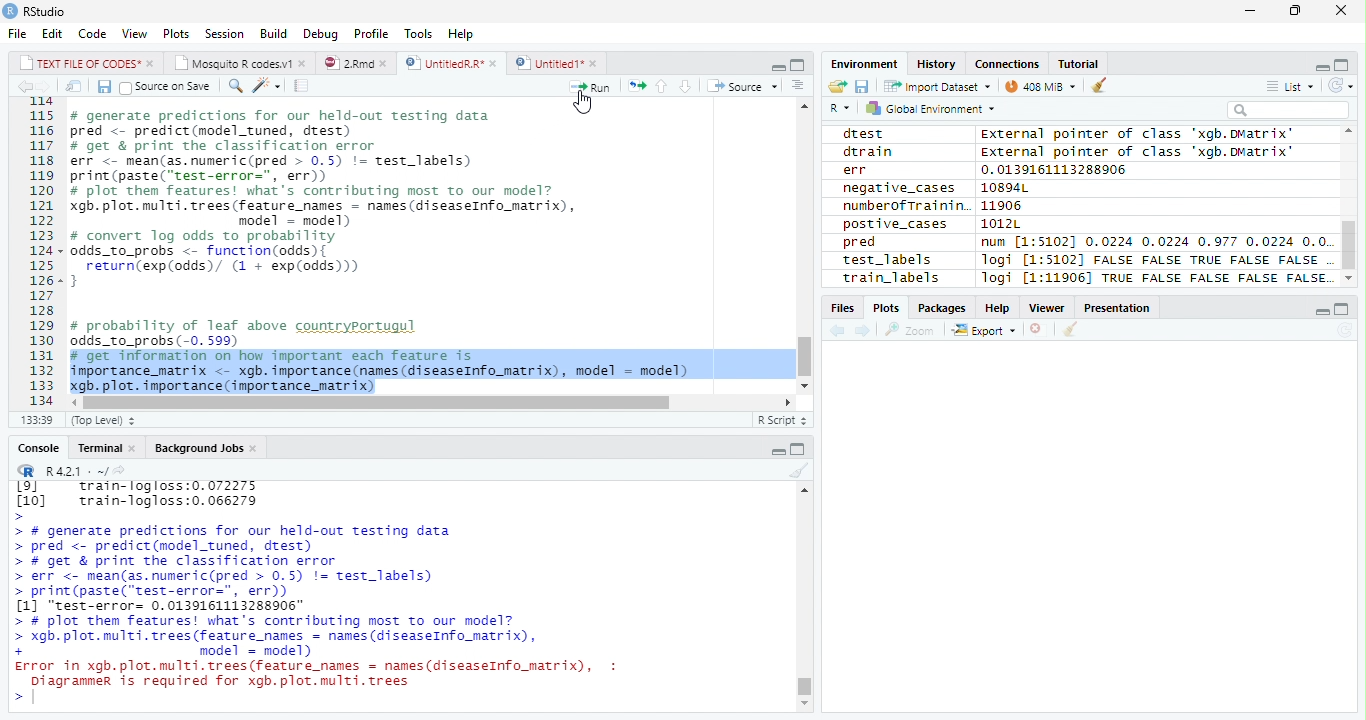  Describe the element at coordinates (885, 308) in the screenshot. I see `Plots` at that location.